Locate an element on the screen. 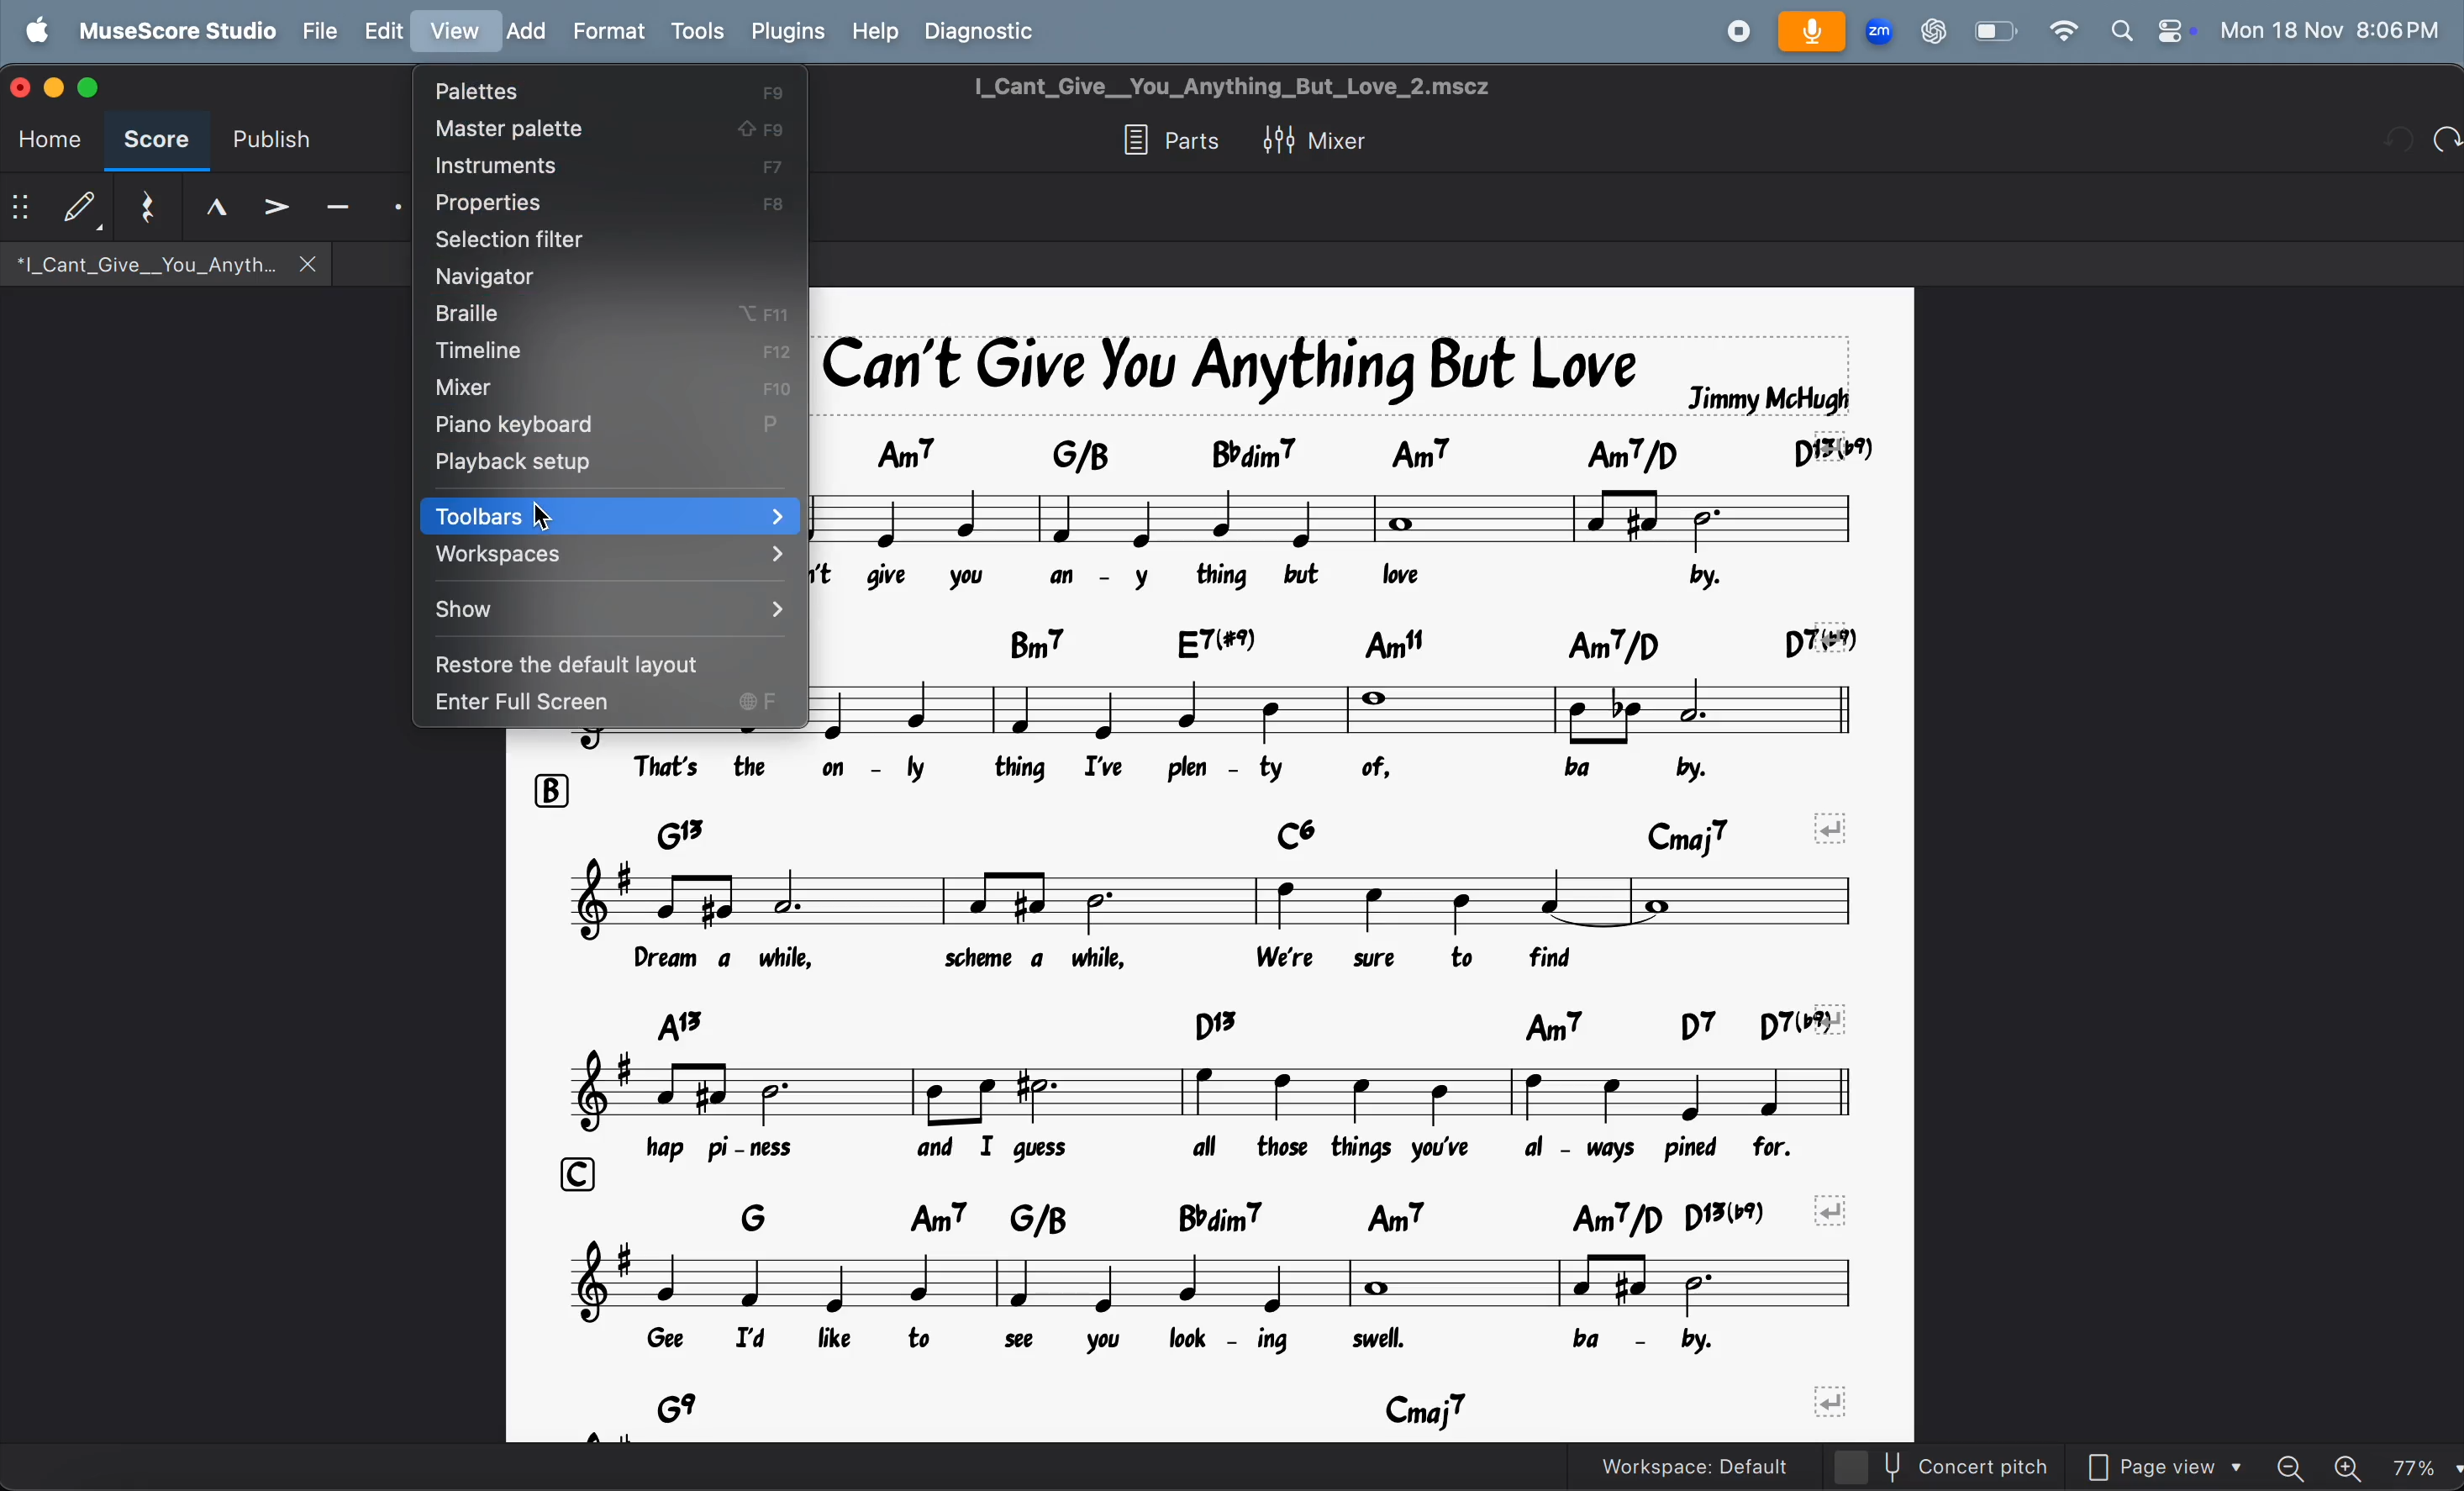  record is located at coordinates (1733, 30).